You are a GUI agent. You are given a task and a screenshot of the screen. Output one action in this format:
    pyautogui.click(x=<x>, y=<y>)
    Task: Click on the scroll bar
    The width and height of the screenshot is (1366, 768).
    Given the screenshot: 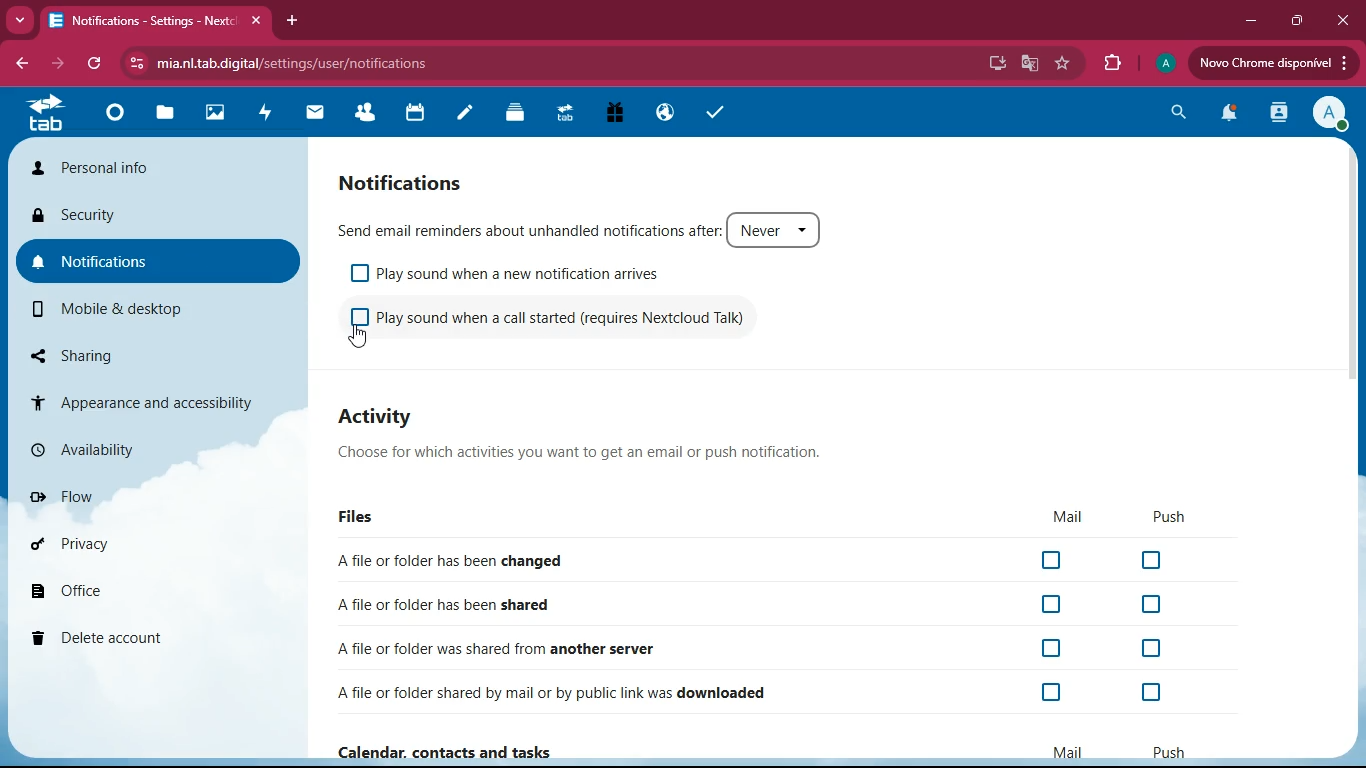 What is the action you would take?
    pyautogui.click(x=1352, y=253)
    